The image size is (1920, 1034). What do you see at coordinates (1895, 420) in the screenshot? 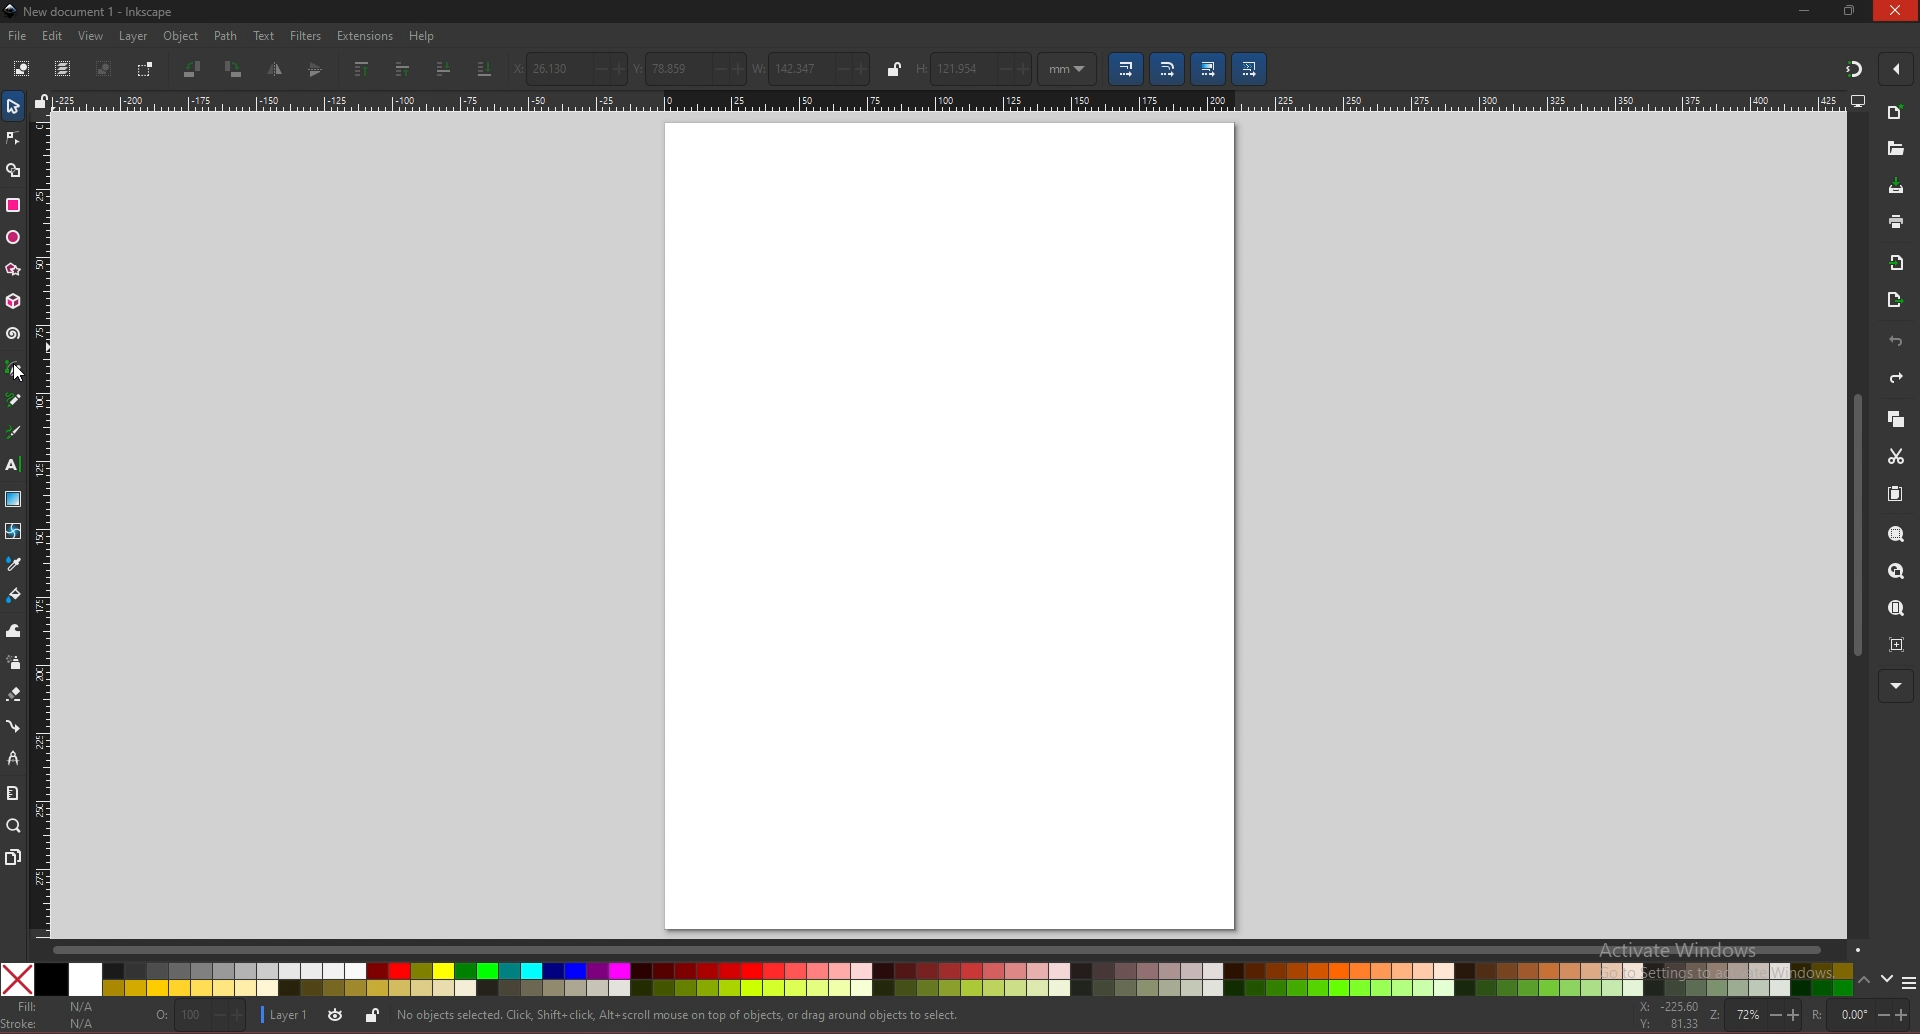
I see `copy` at bounding box center [1895, 420].